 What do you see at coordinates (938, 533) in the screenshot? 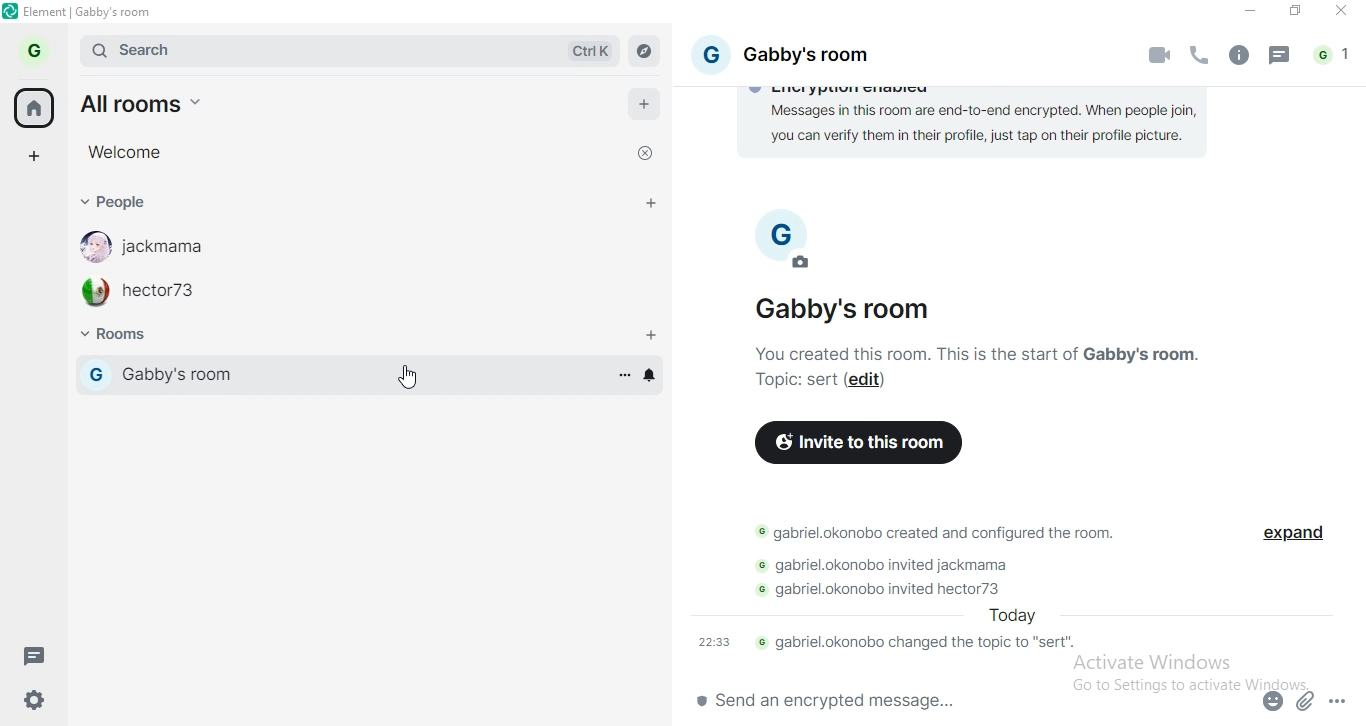
I see `text 3` at bounding box center [938, 533].